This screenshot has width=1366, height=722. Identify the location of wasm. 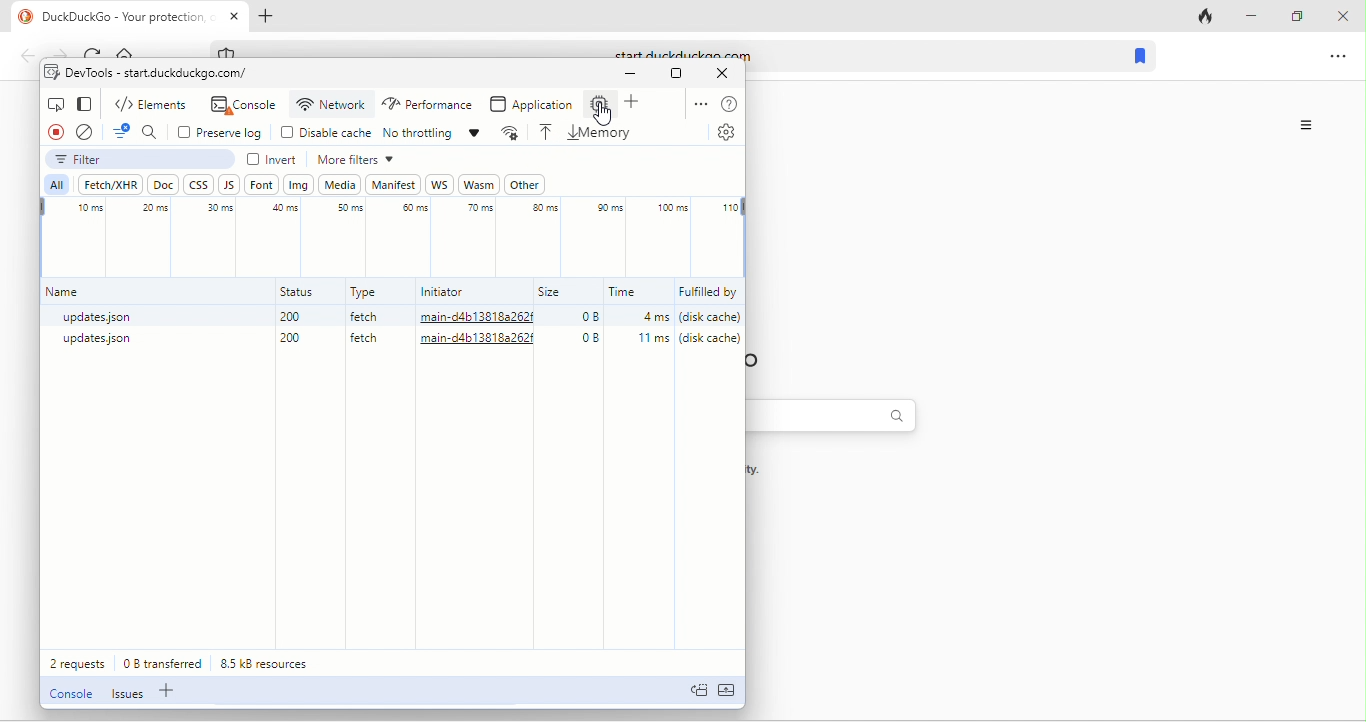
(483, 184).